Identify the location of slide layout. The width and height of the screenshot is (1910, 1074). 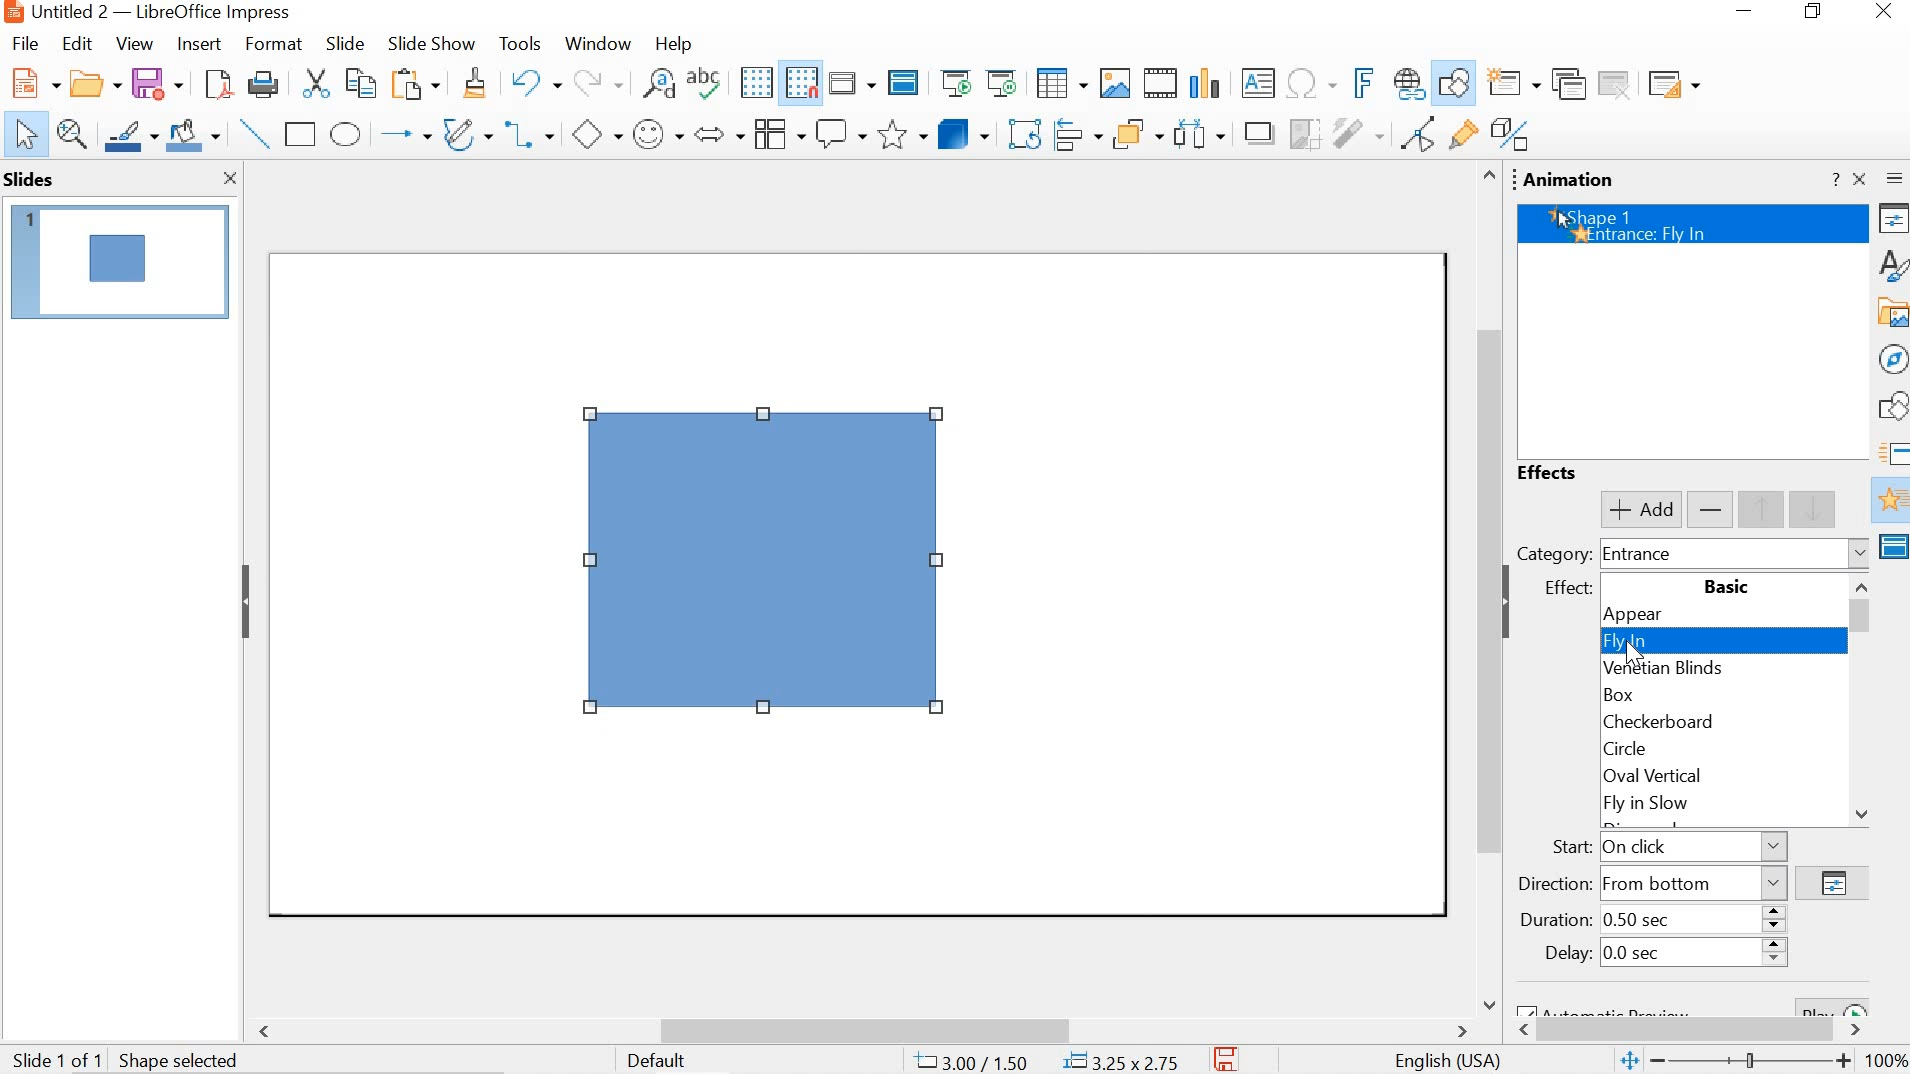
(1672, 87).